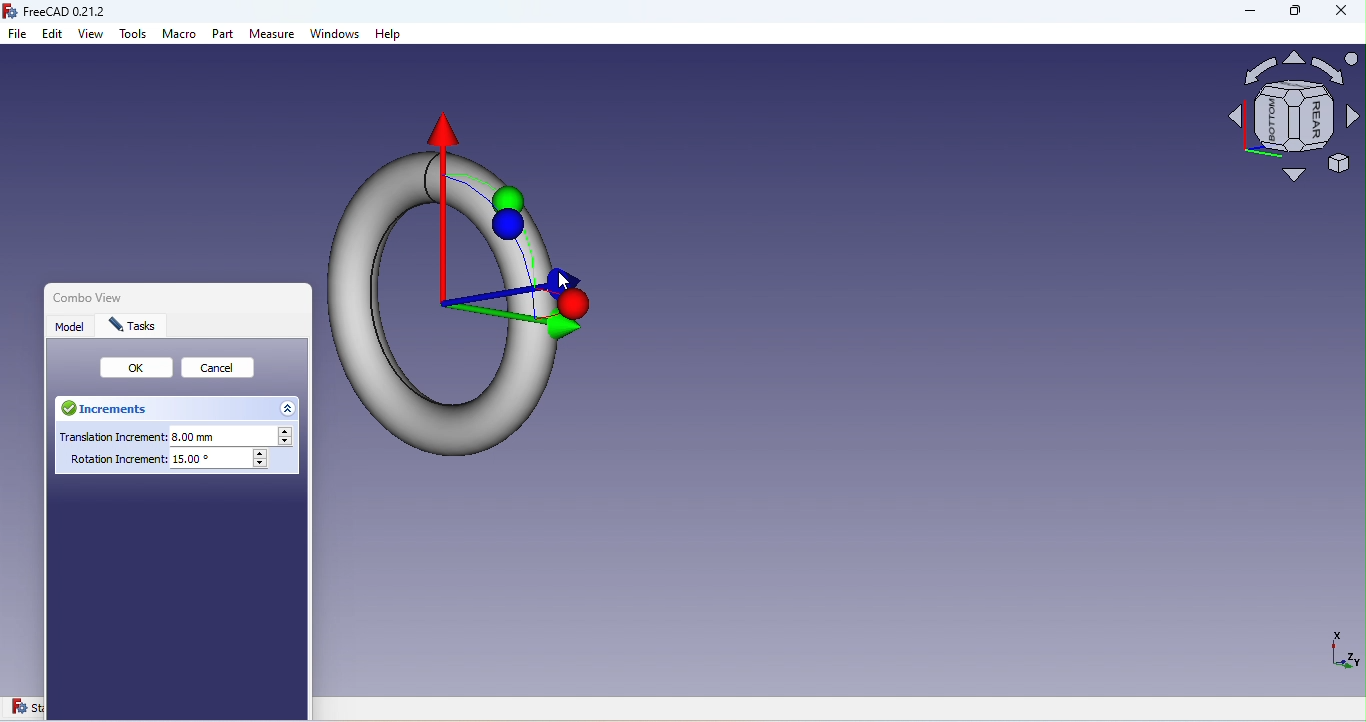  I want to click on Dimensions, so click(1341, 656).